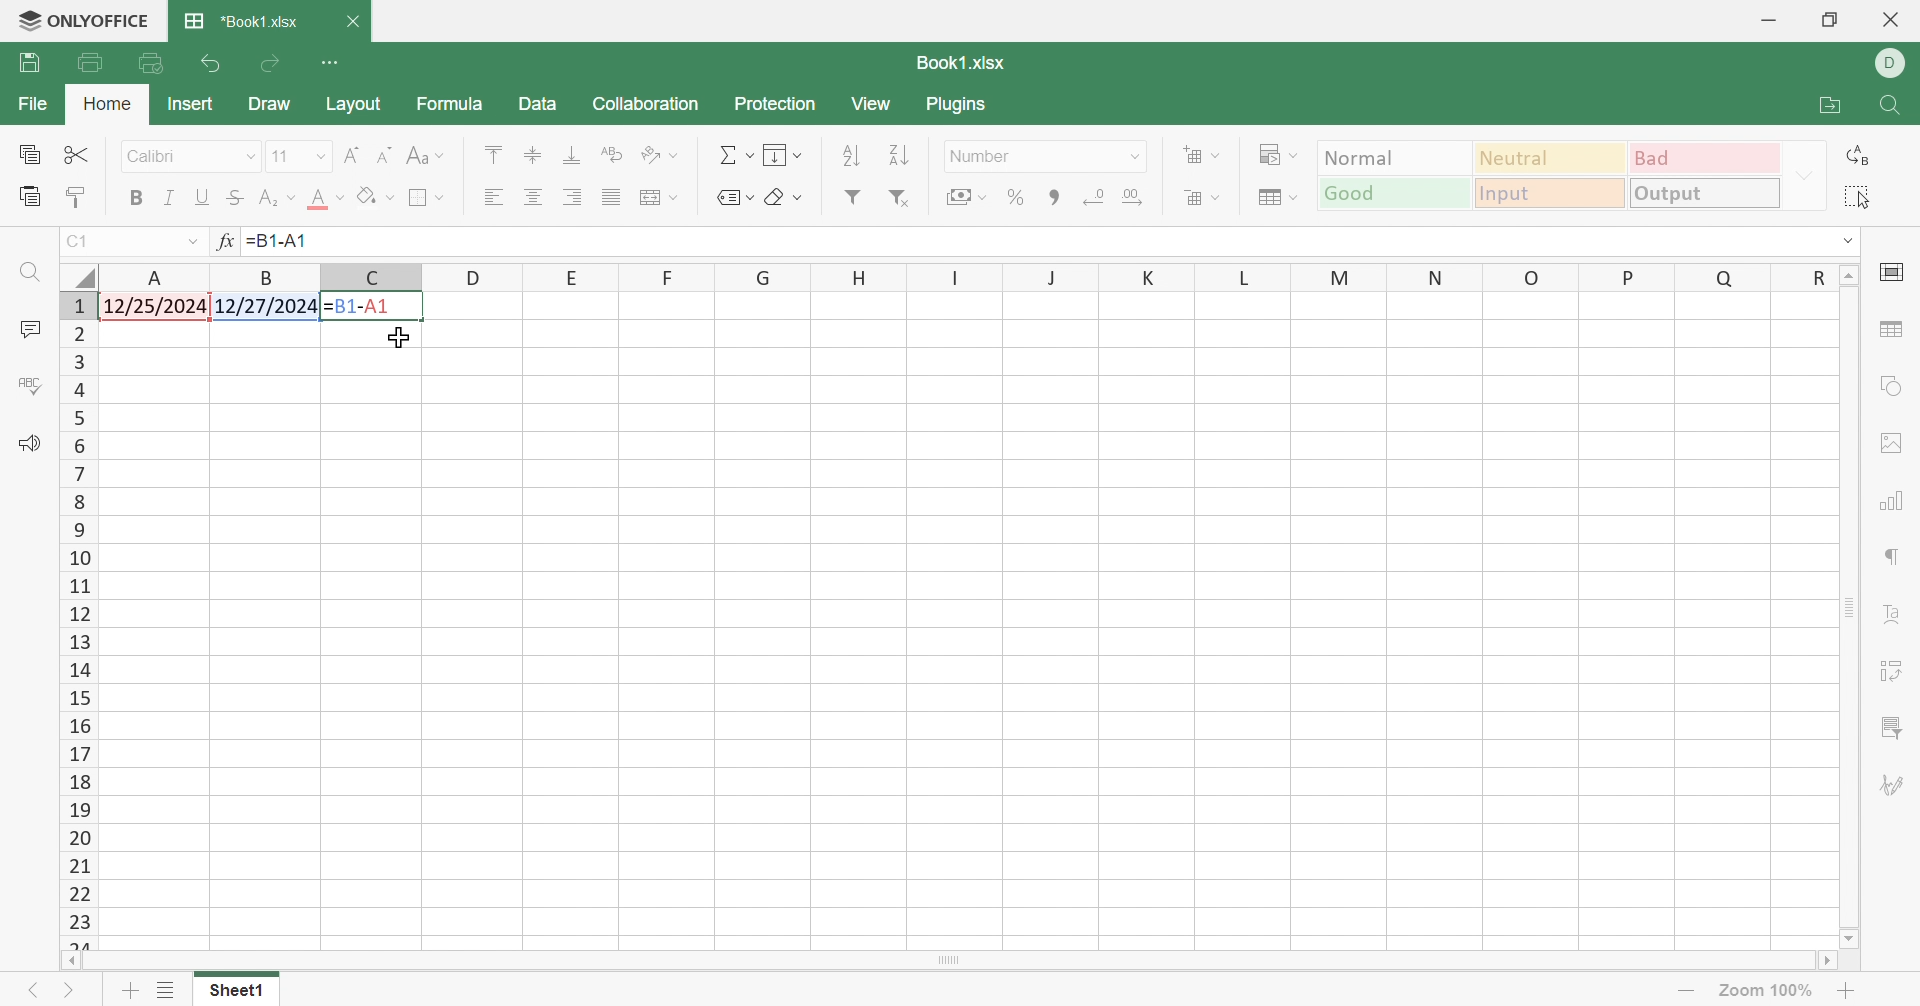  Describe the element at coordinates (287, 243) in the screenshot. I see `=B1-A1` at that location.